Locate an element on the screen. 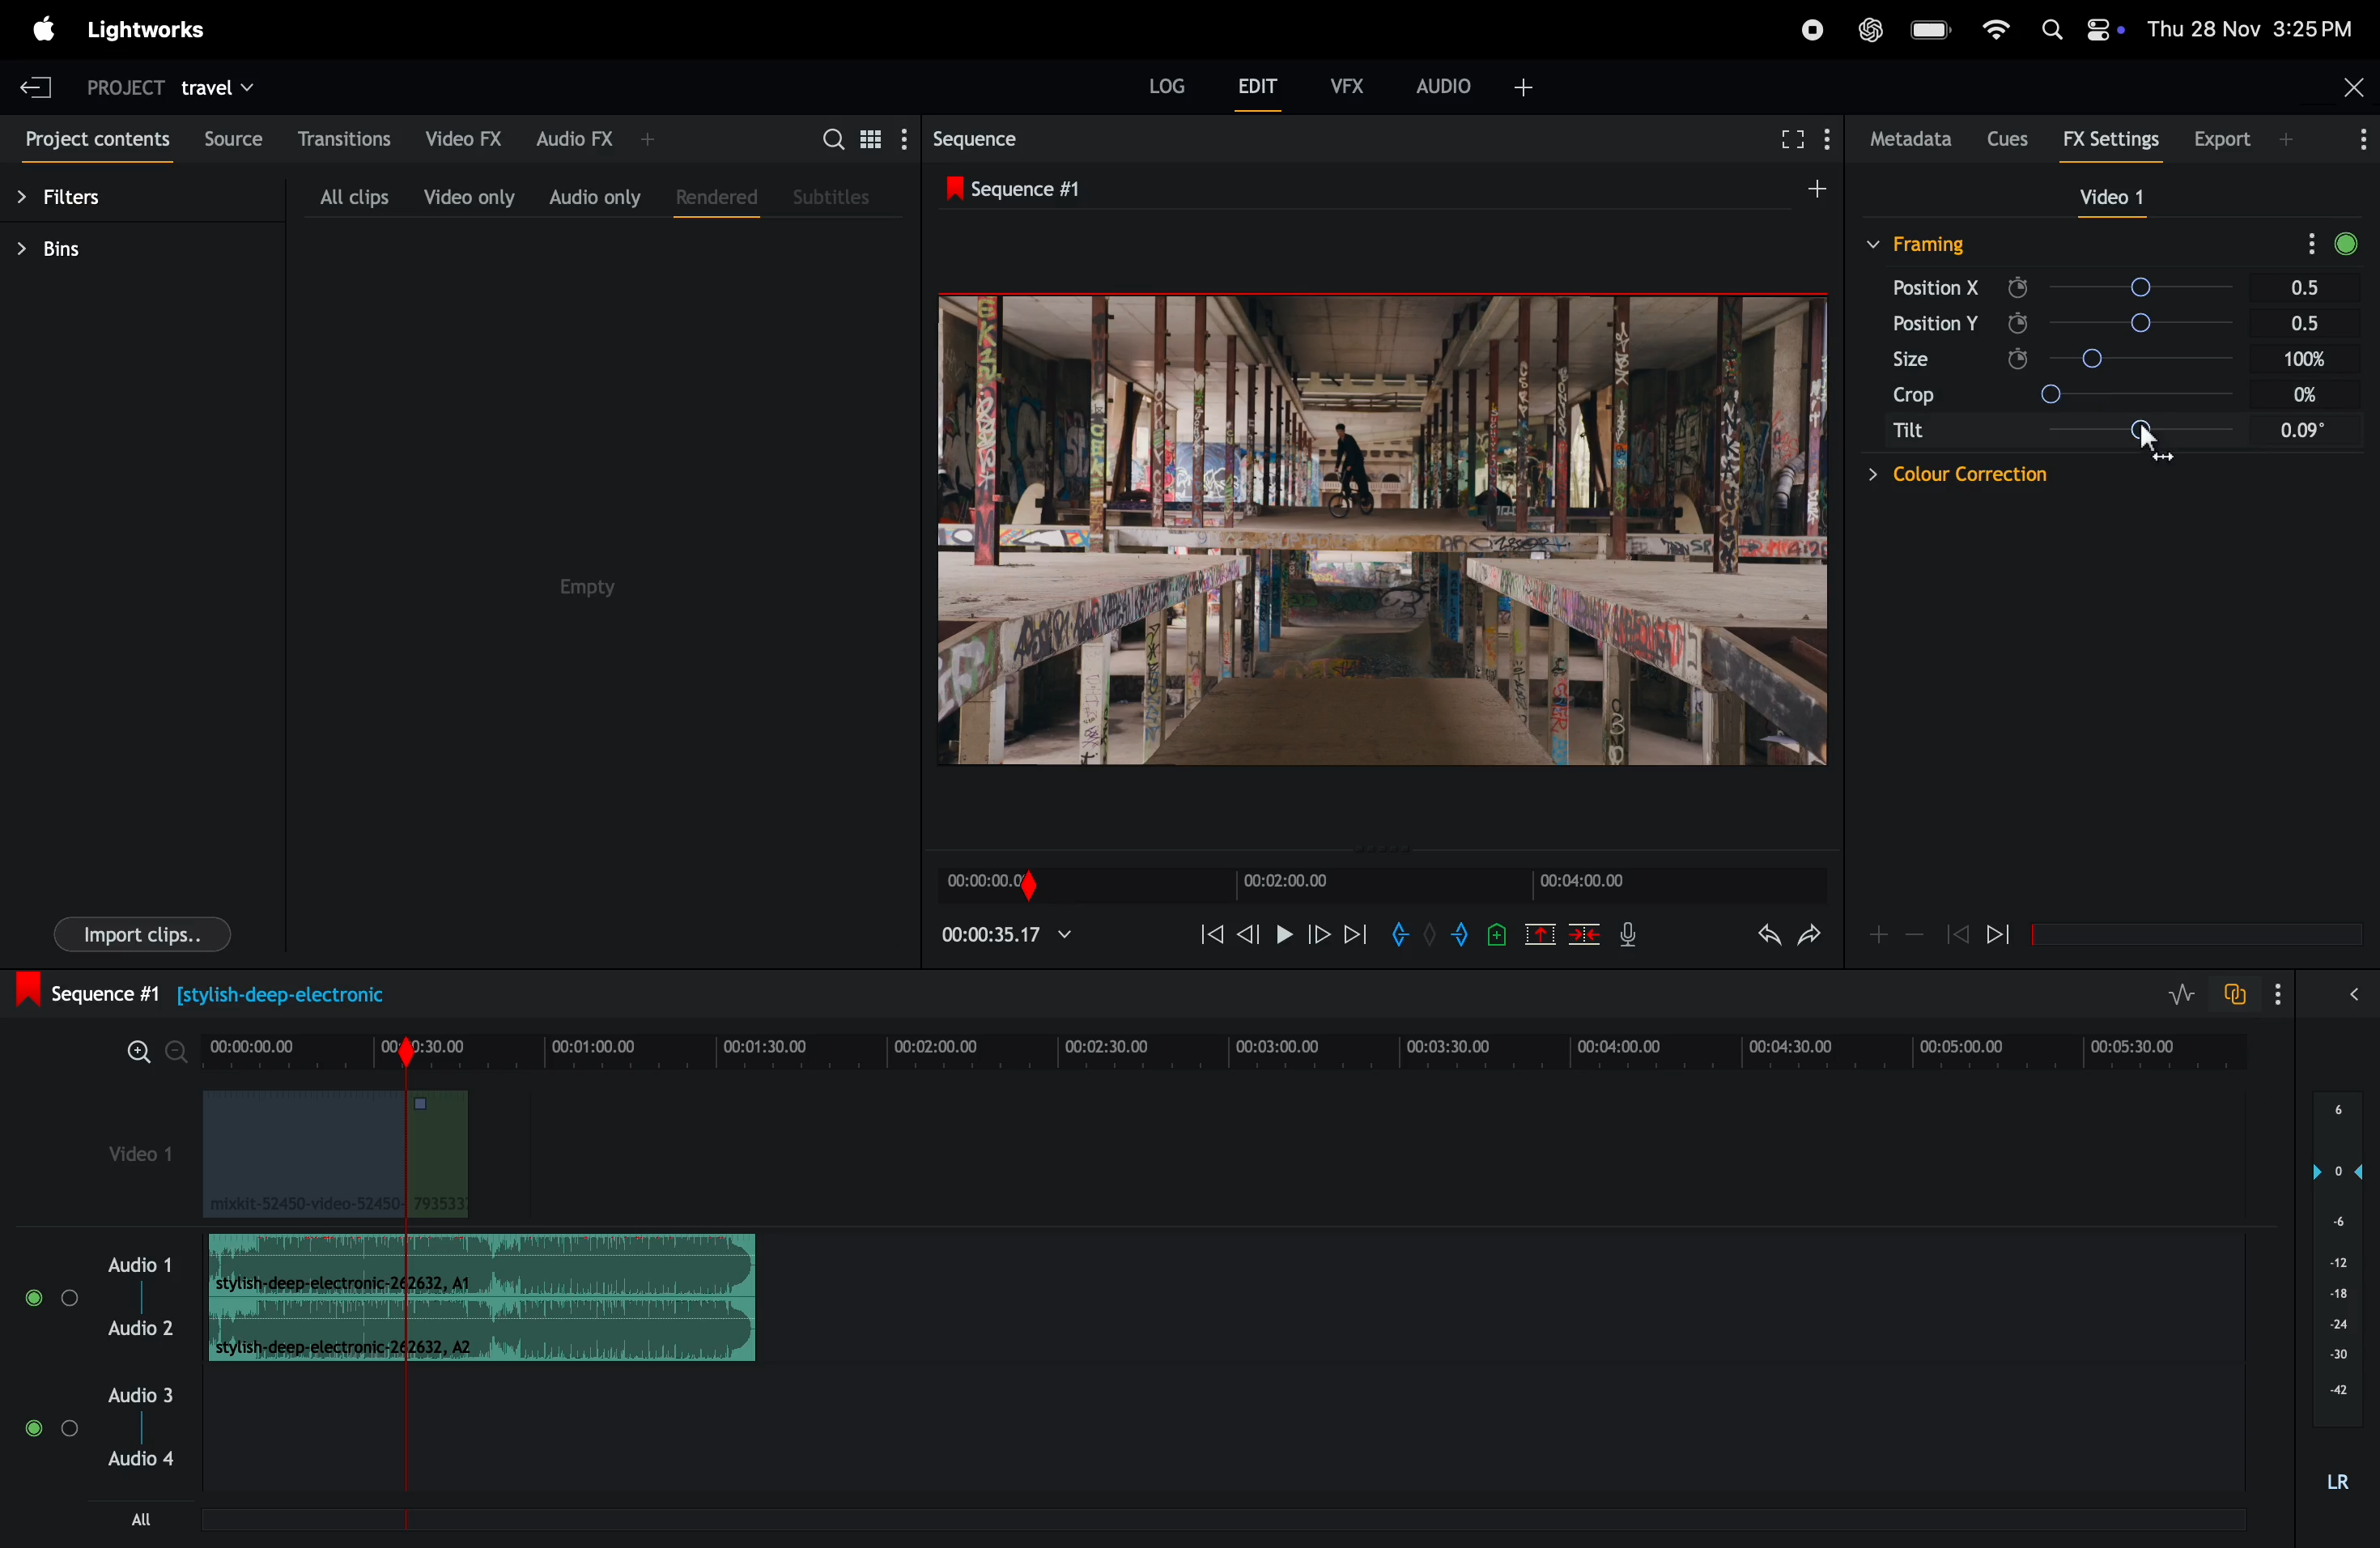 The image size is (2380, 1548). all is located at coordinates (122, 1520).